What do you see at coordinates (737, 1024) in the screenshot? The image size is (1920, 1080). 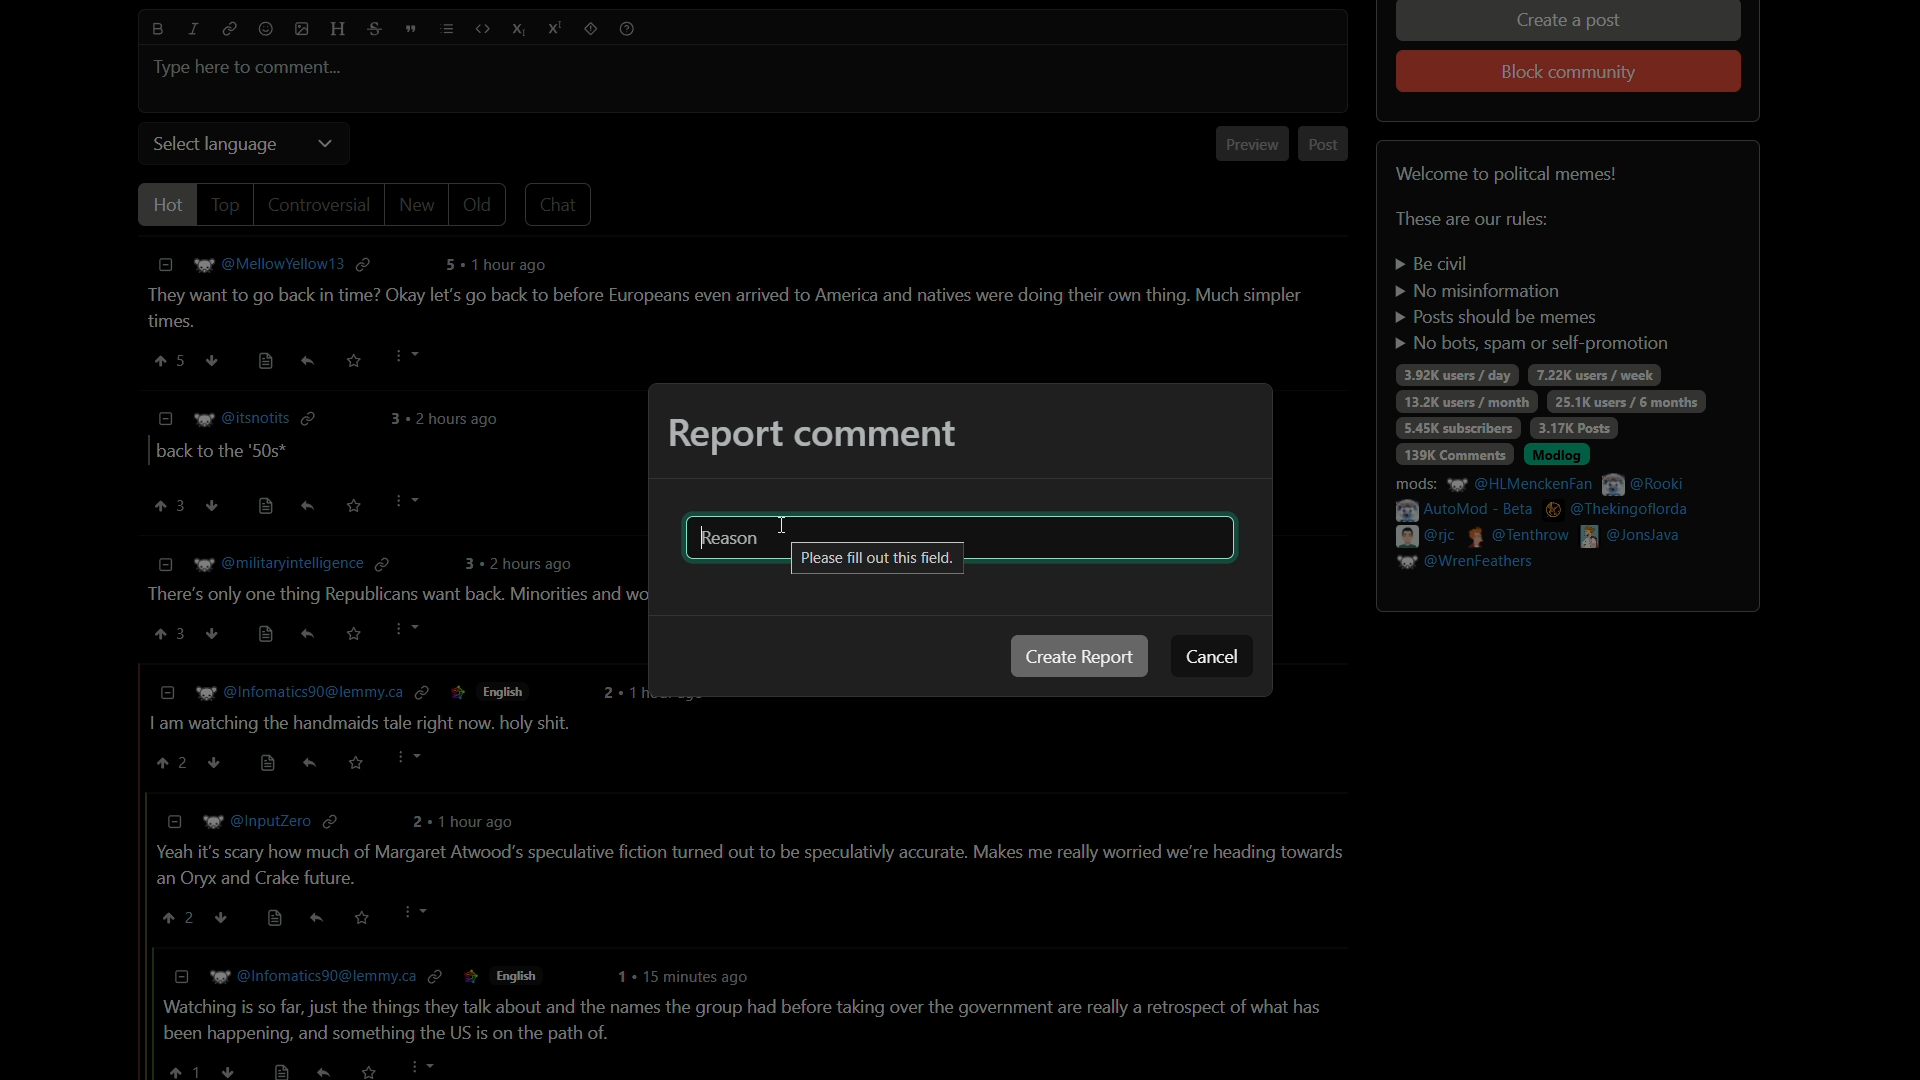 I see `comment-6` at bounding box center [737, 1024].